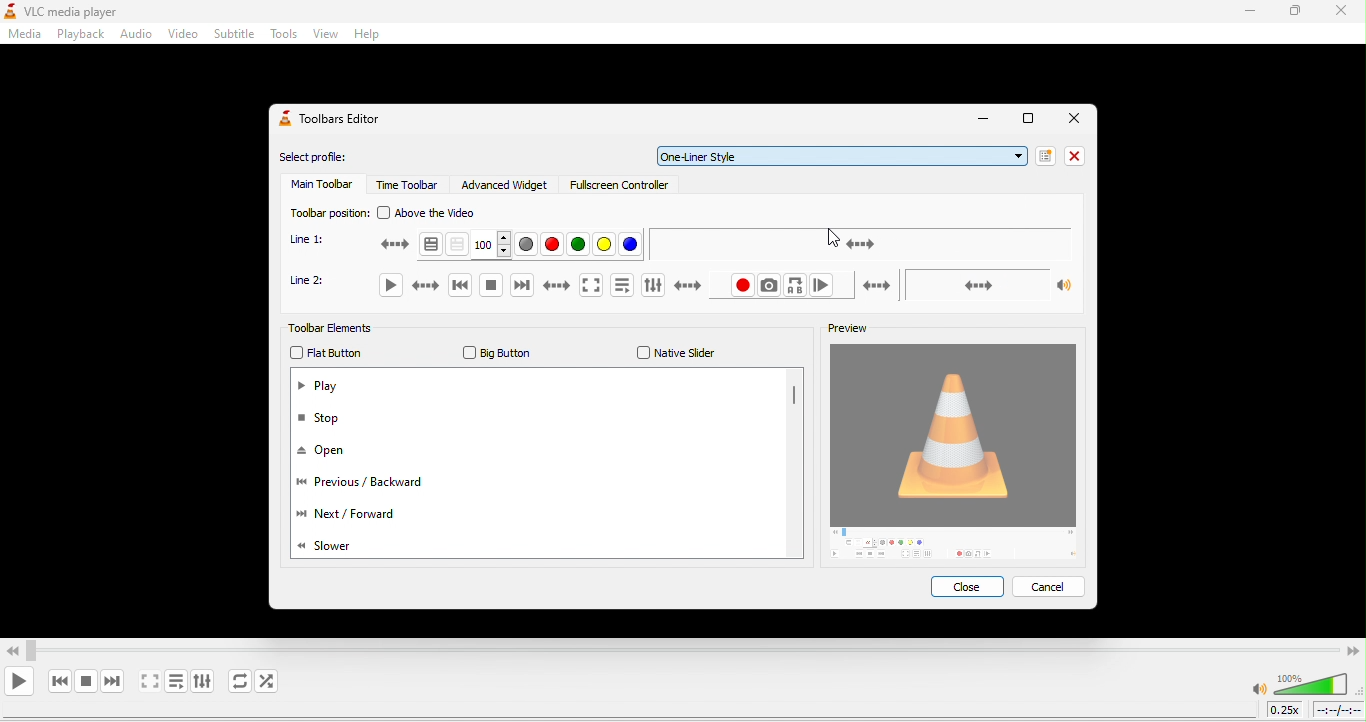  Describe the element at coordinates (847, 155) in the screenshot. I see `cre-liner style` at that location.